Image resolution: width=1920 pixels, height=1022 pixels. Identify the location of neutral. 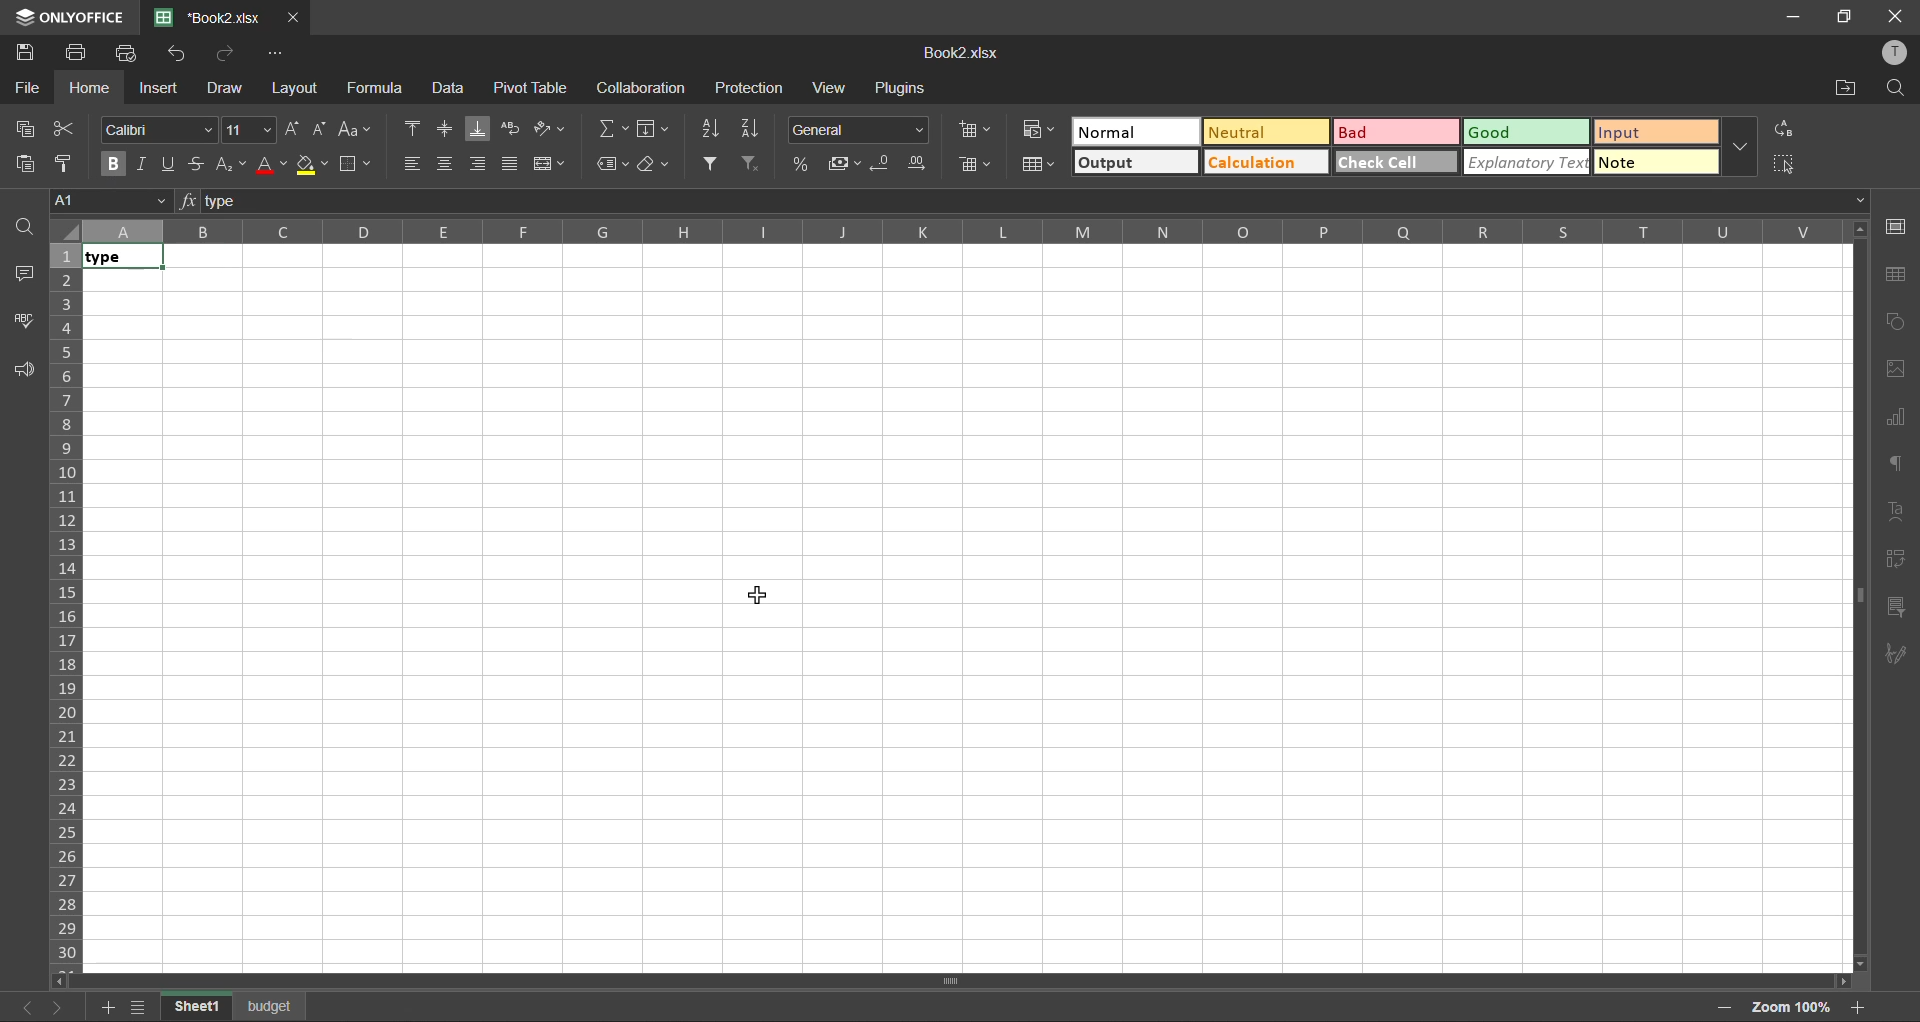
(1265, 133).